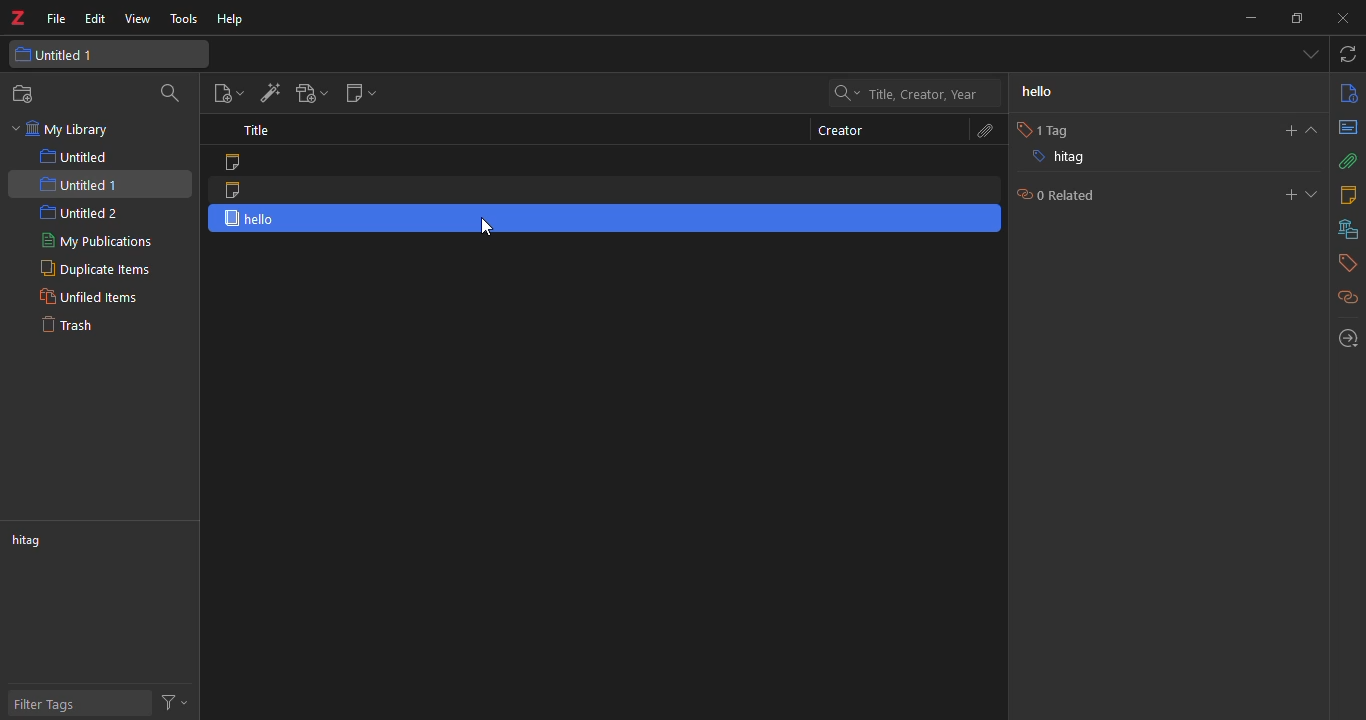 The height and width of the screenshot is (720, 1366). What do you see at coordinates (231, 163) in the screenshot?
I see `note` at bounding box center [231, 163].